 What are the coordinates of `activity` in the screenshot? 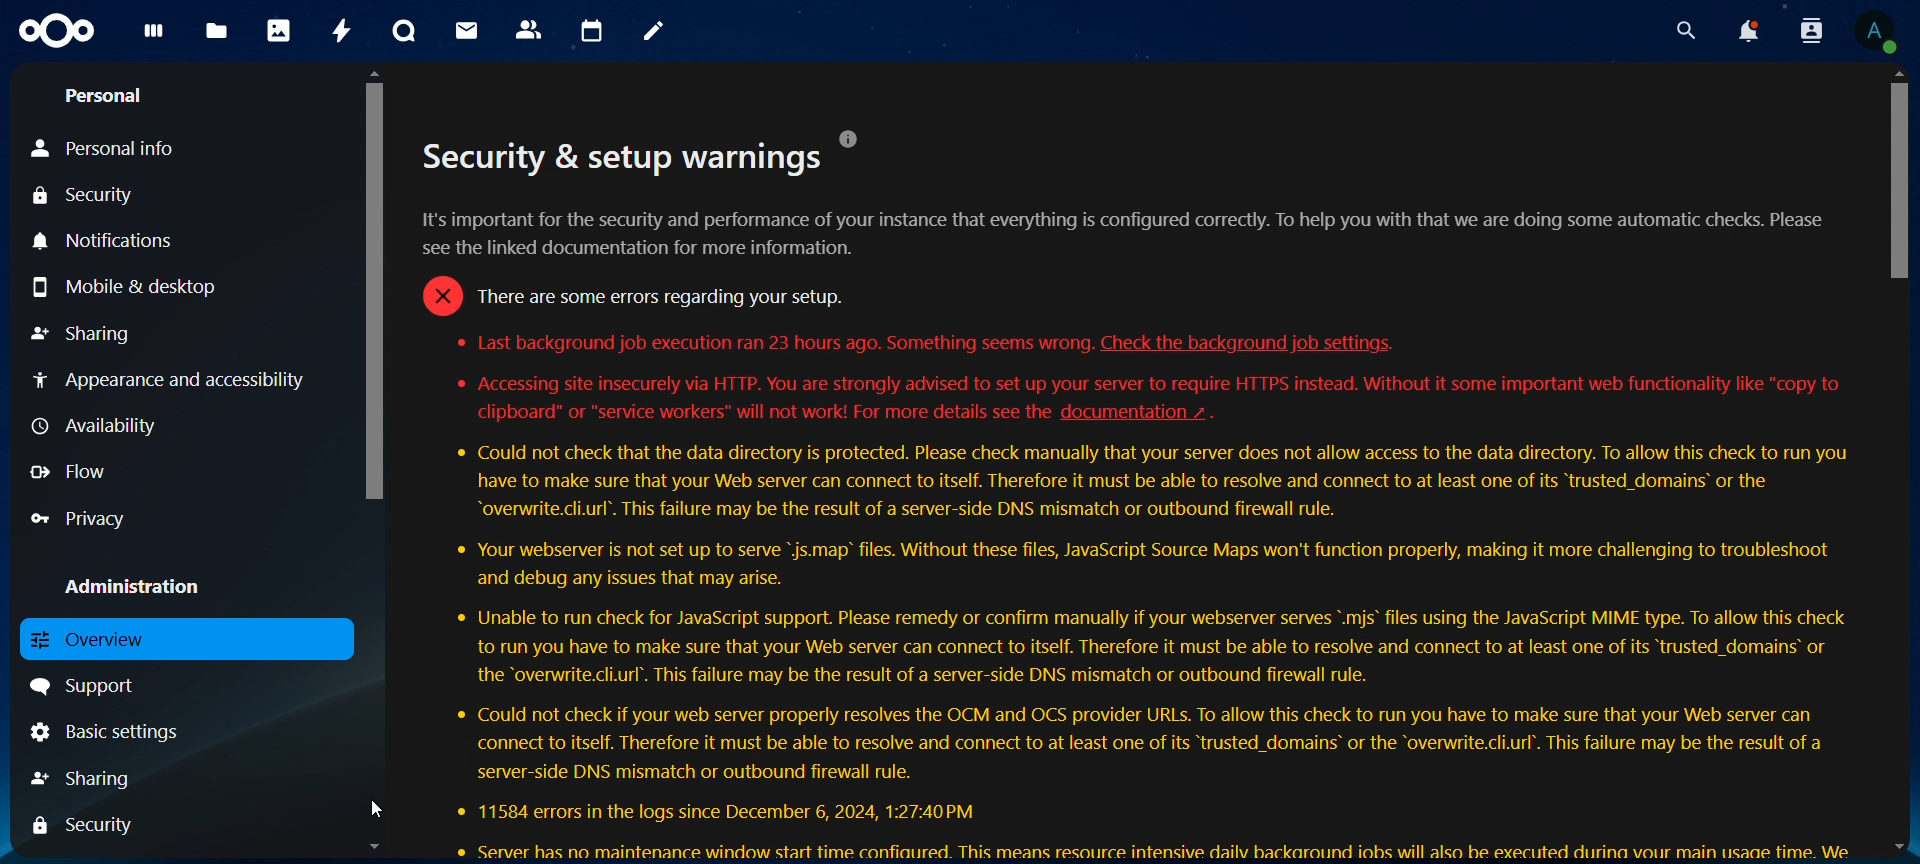 It's located at (341, 29).